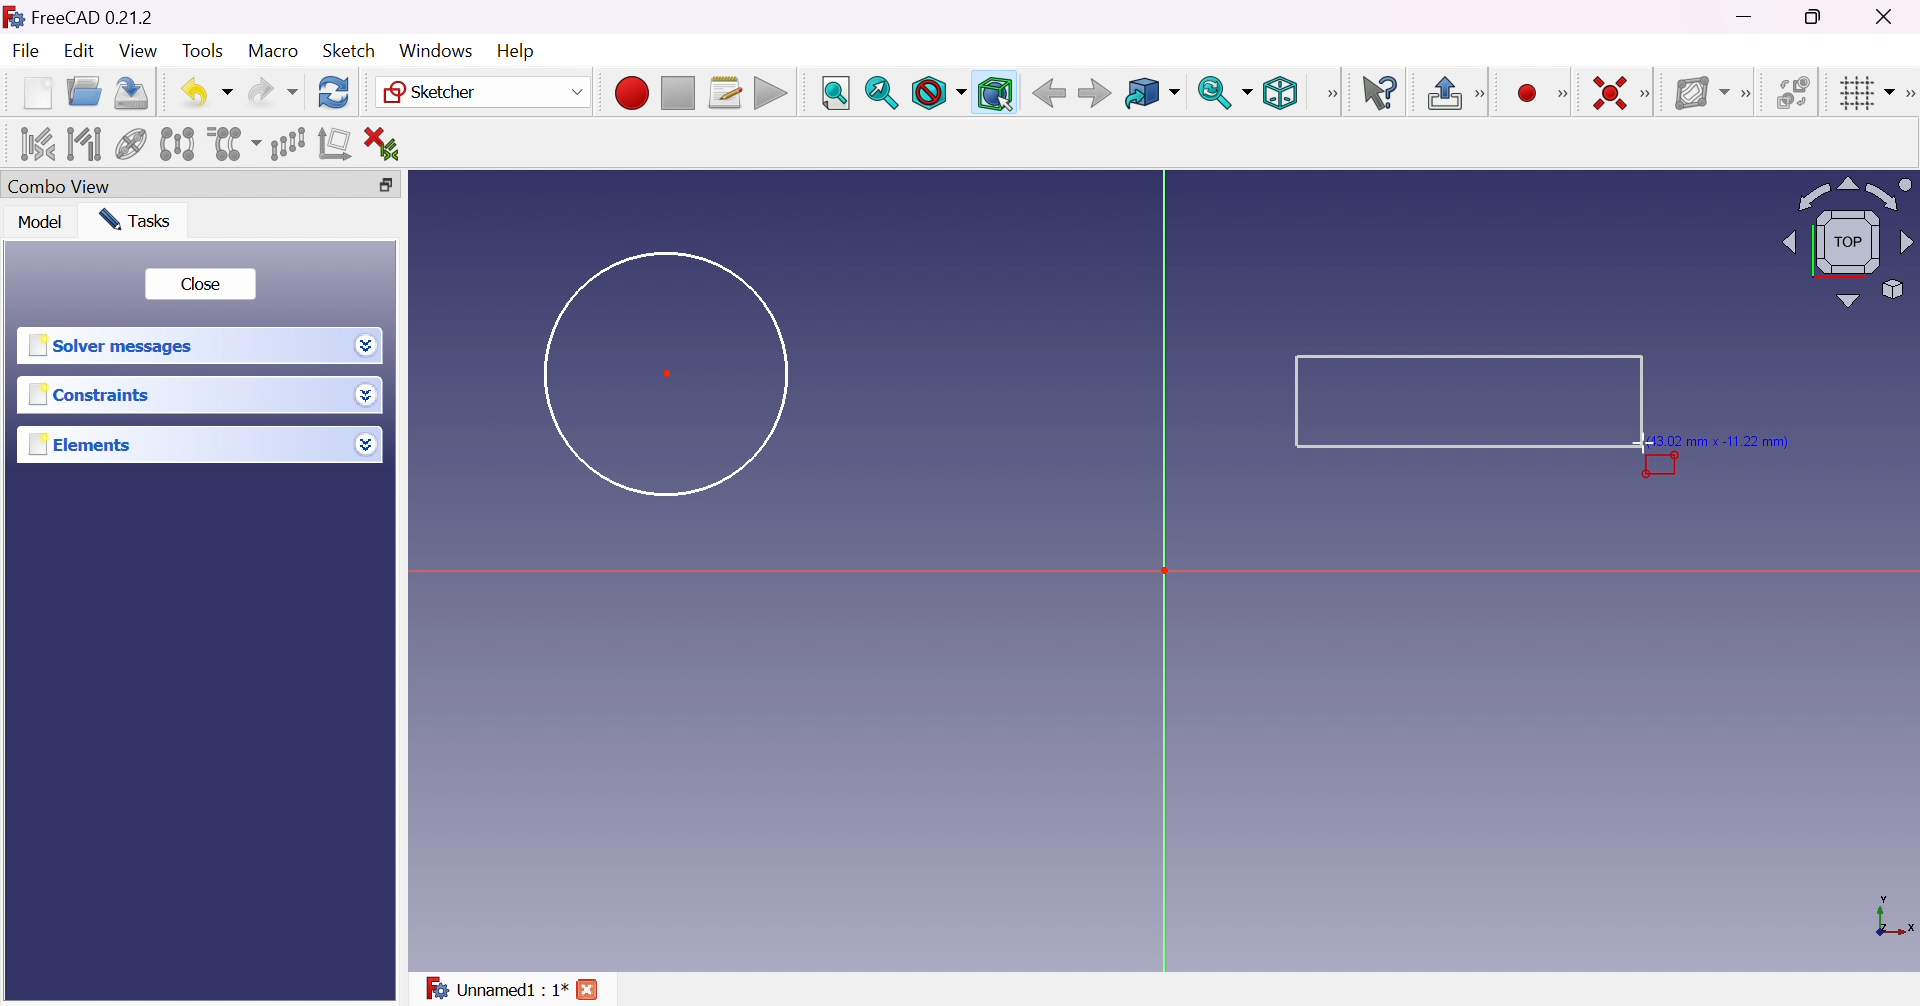 The height and width of the screenshot is (1006, 1920). I want to click on File, so click(28, 53).